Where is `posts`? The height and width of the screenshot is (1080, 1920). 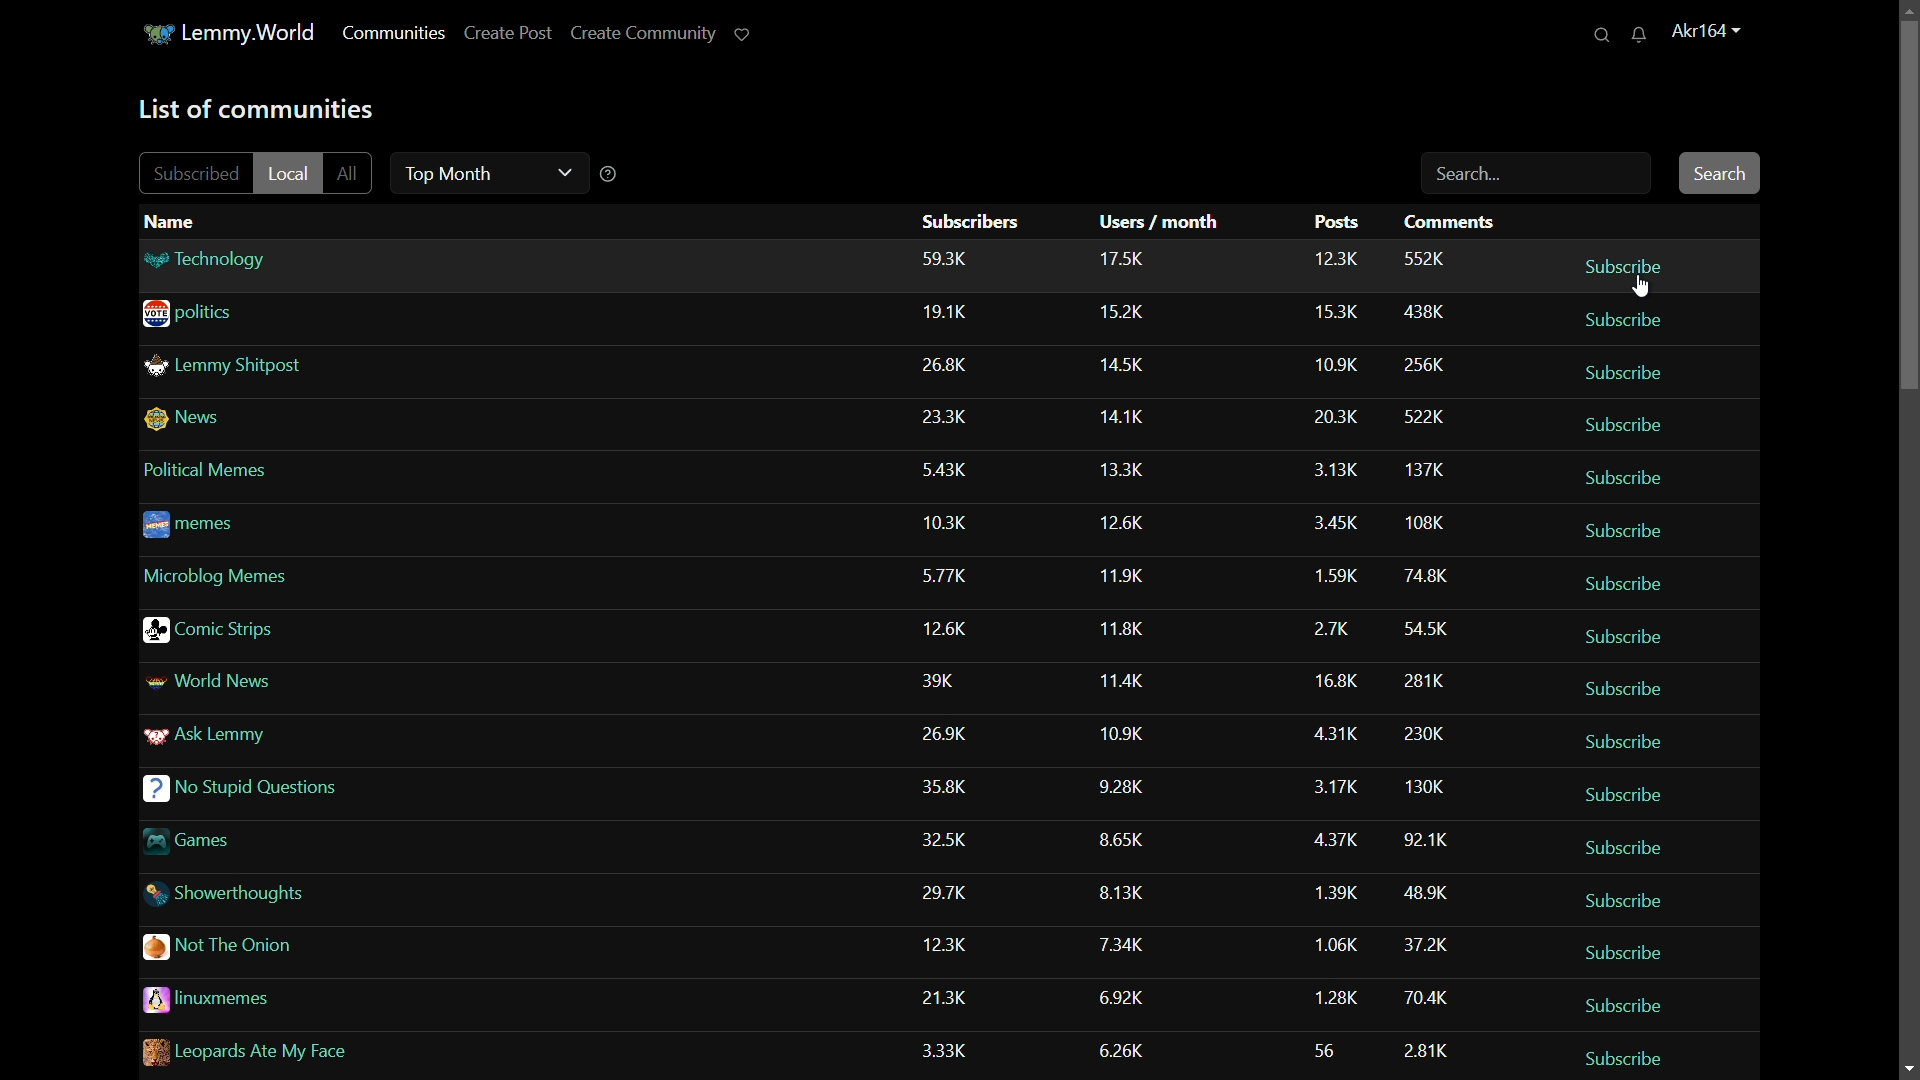 posts is located at coordinates (1332, 940).